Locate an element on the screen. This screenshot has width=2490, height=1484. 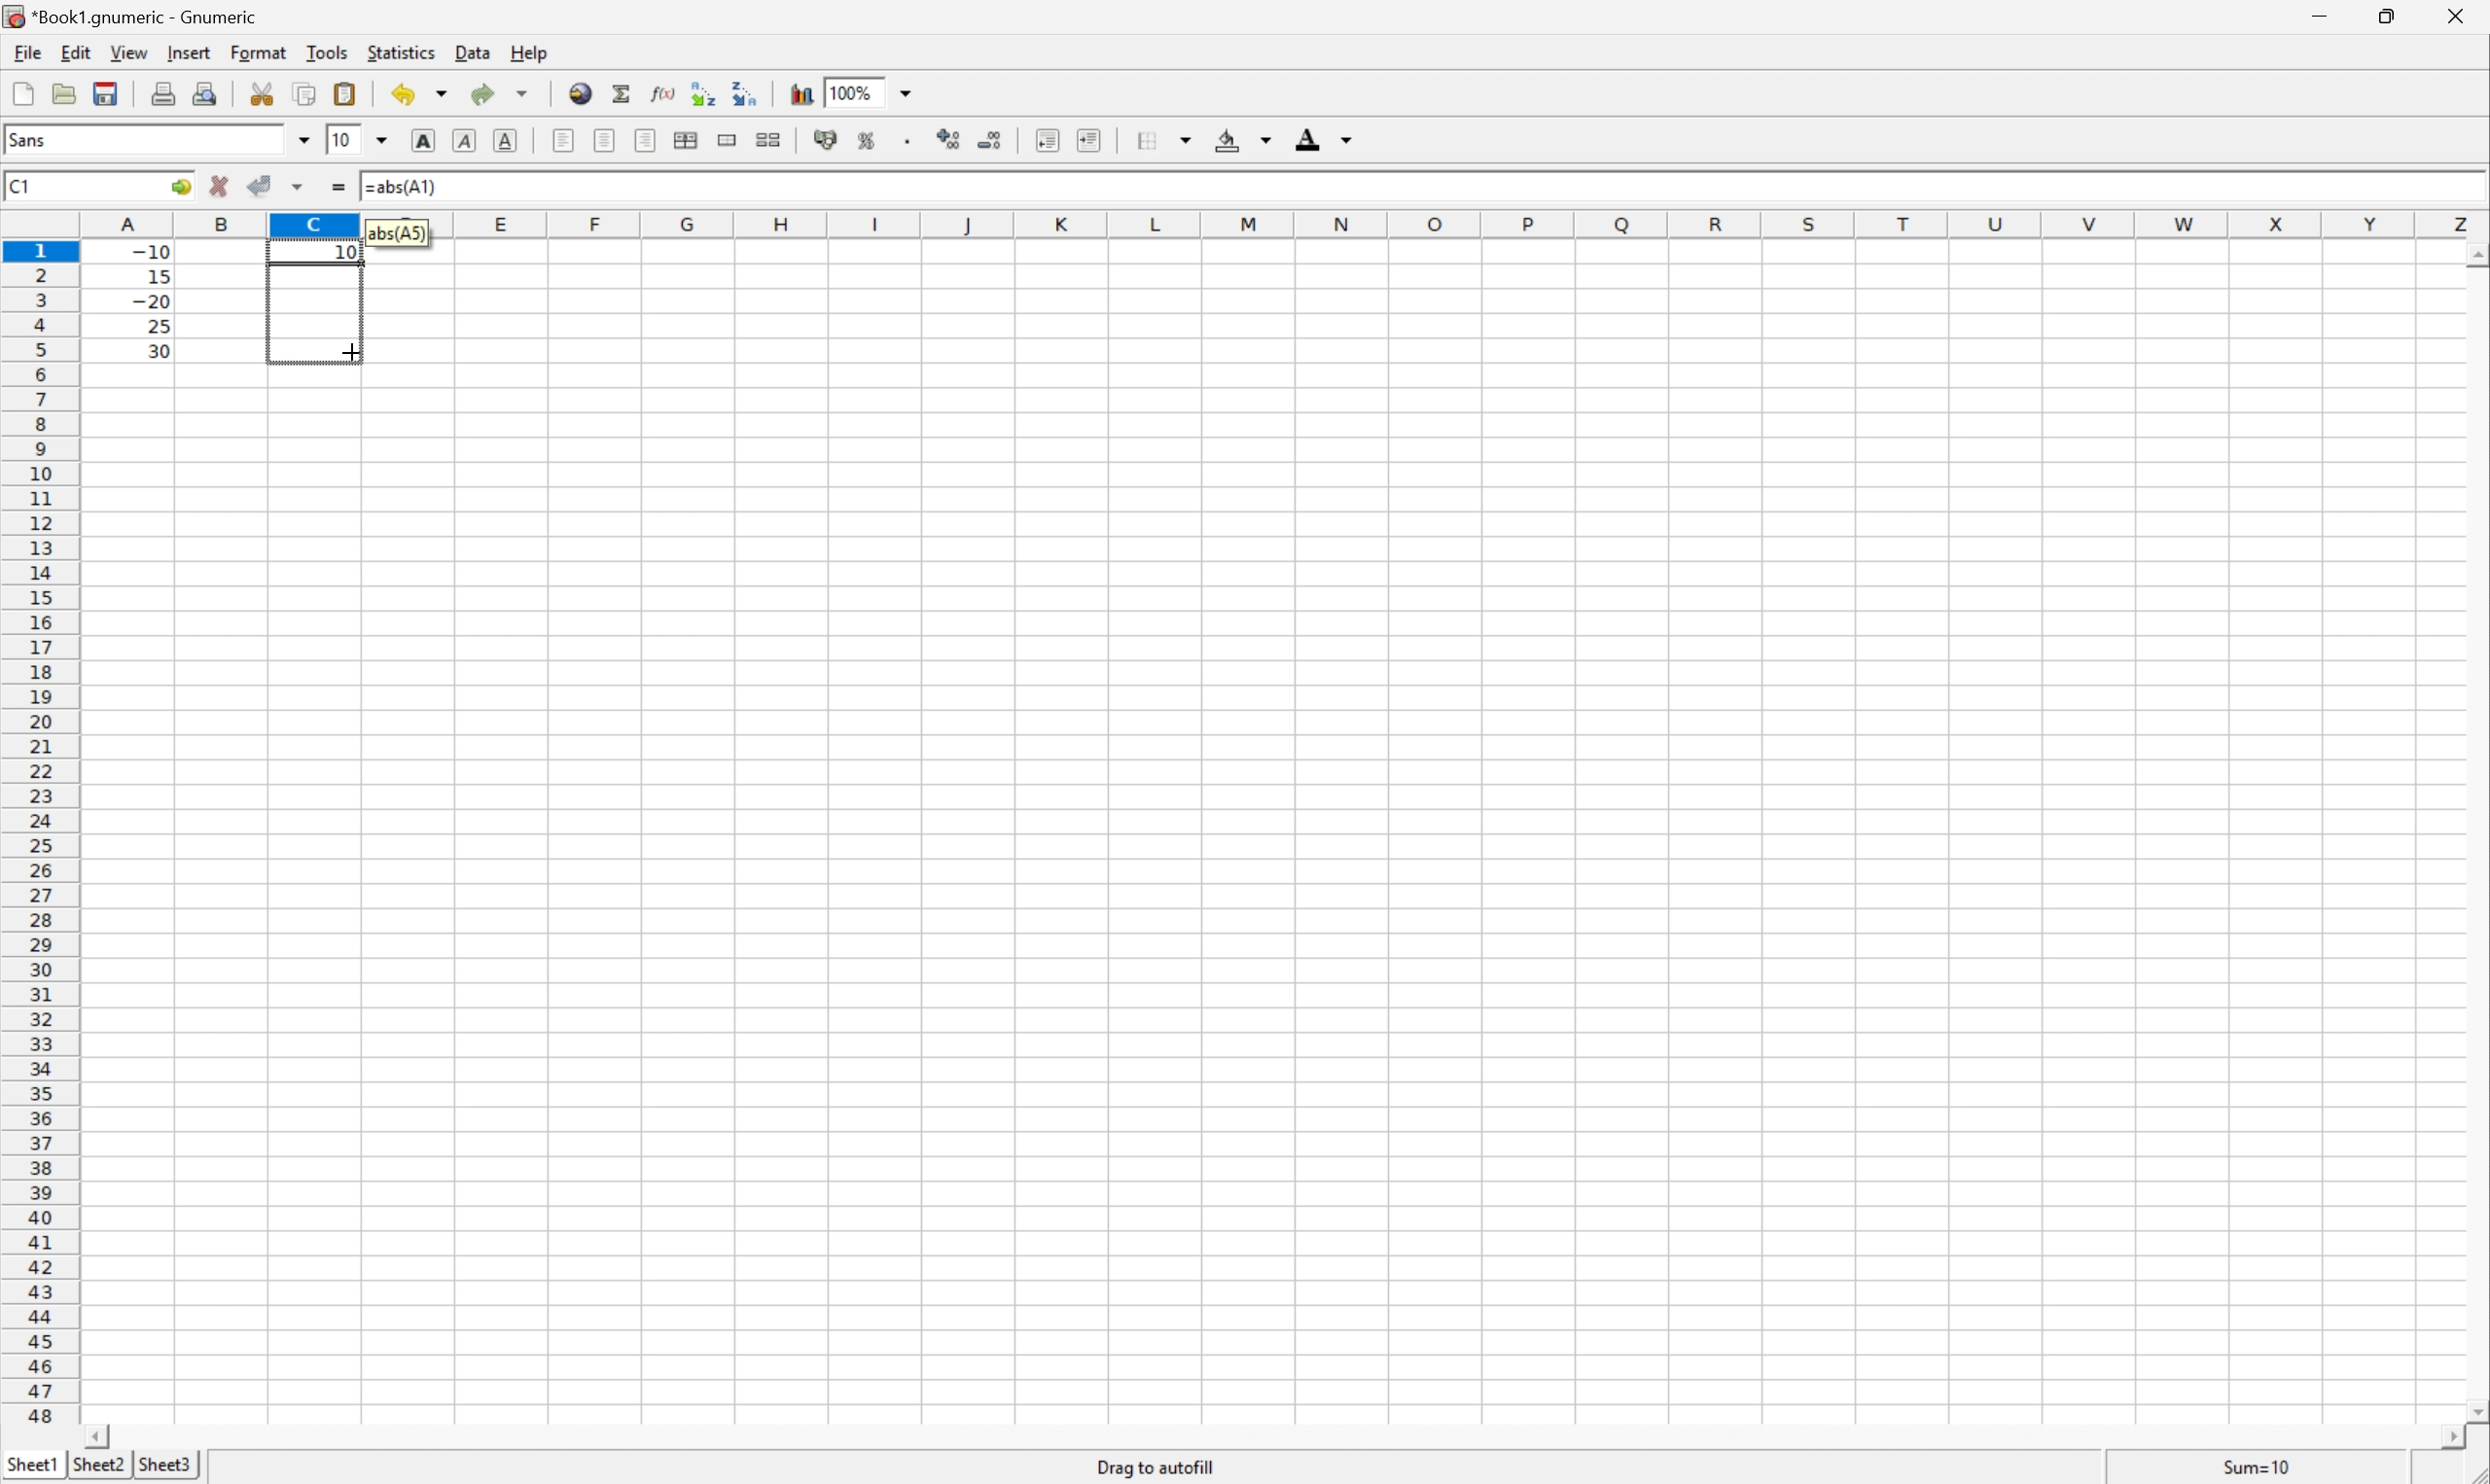
Sort the selected region in ascending order based on the first column selected is located at coordinates (699, 92).